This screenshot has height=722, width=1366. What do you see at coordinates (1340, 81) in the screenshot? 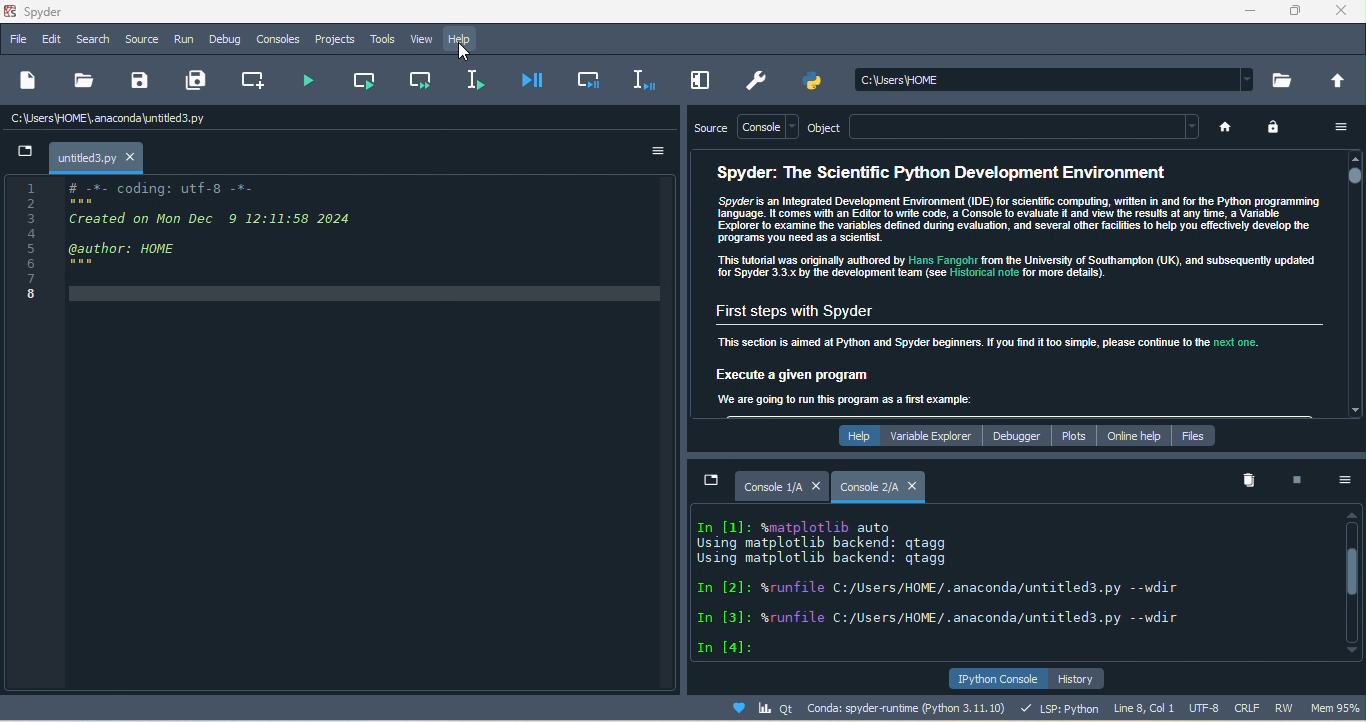
I see `change to parent directory` at bounding box center [1340, 81].